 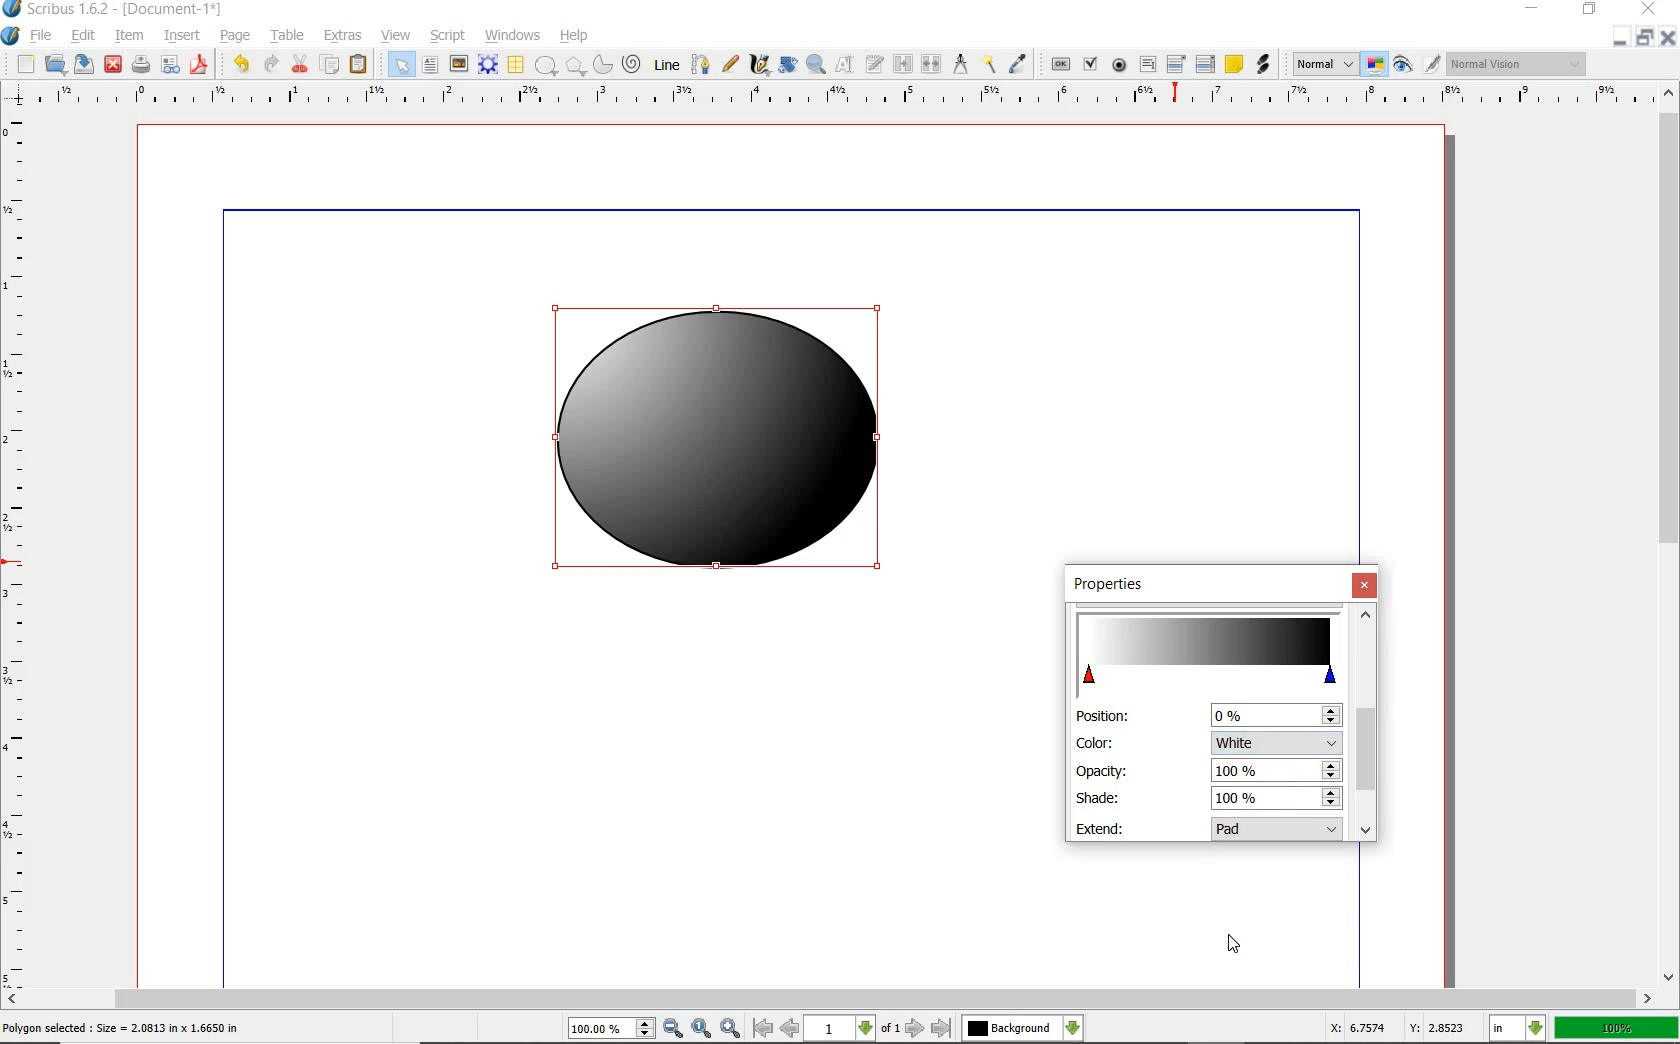 I want to click on PDF CHECK BOX, so click(x=1090, y=63).